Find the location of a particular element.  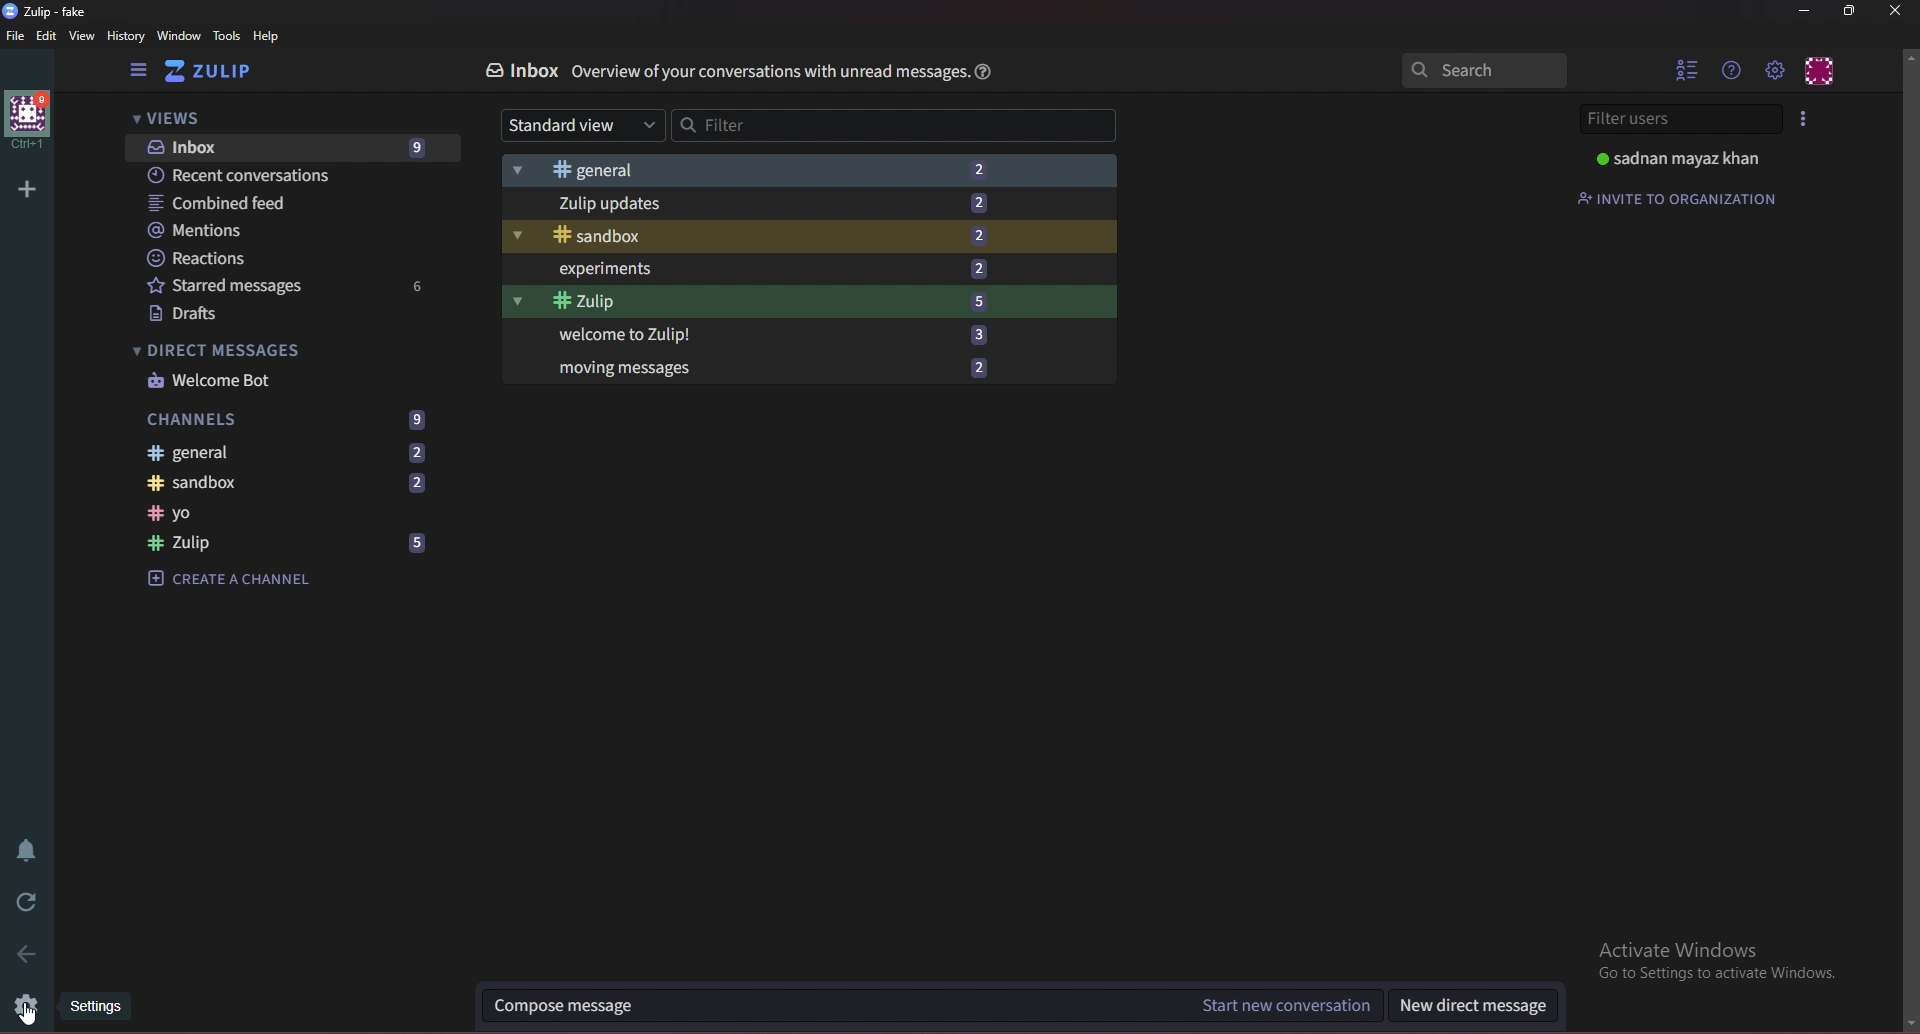

back is located at coordinates (25, 958).